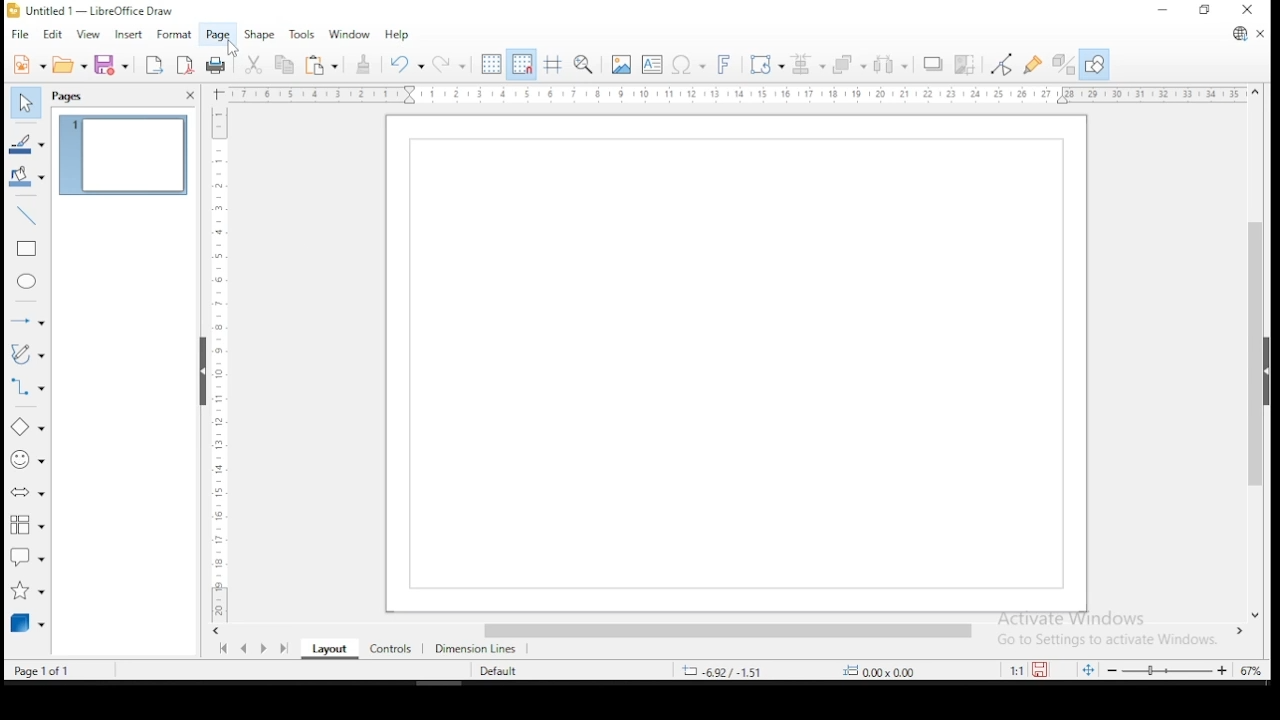 The image size is (1280, 720). I want to click on toggle extrusions, so click(1062, 65).